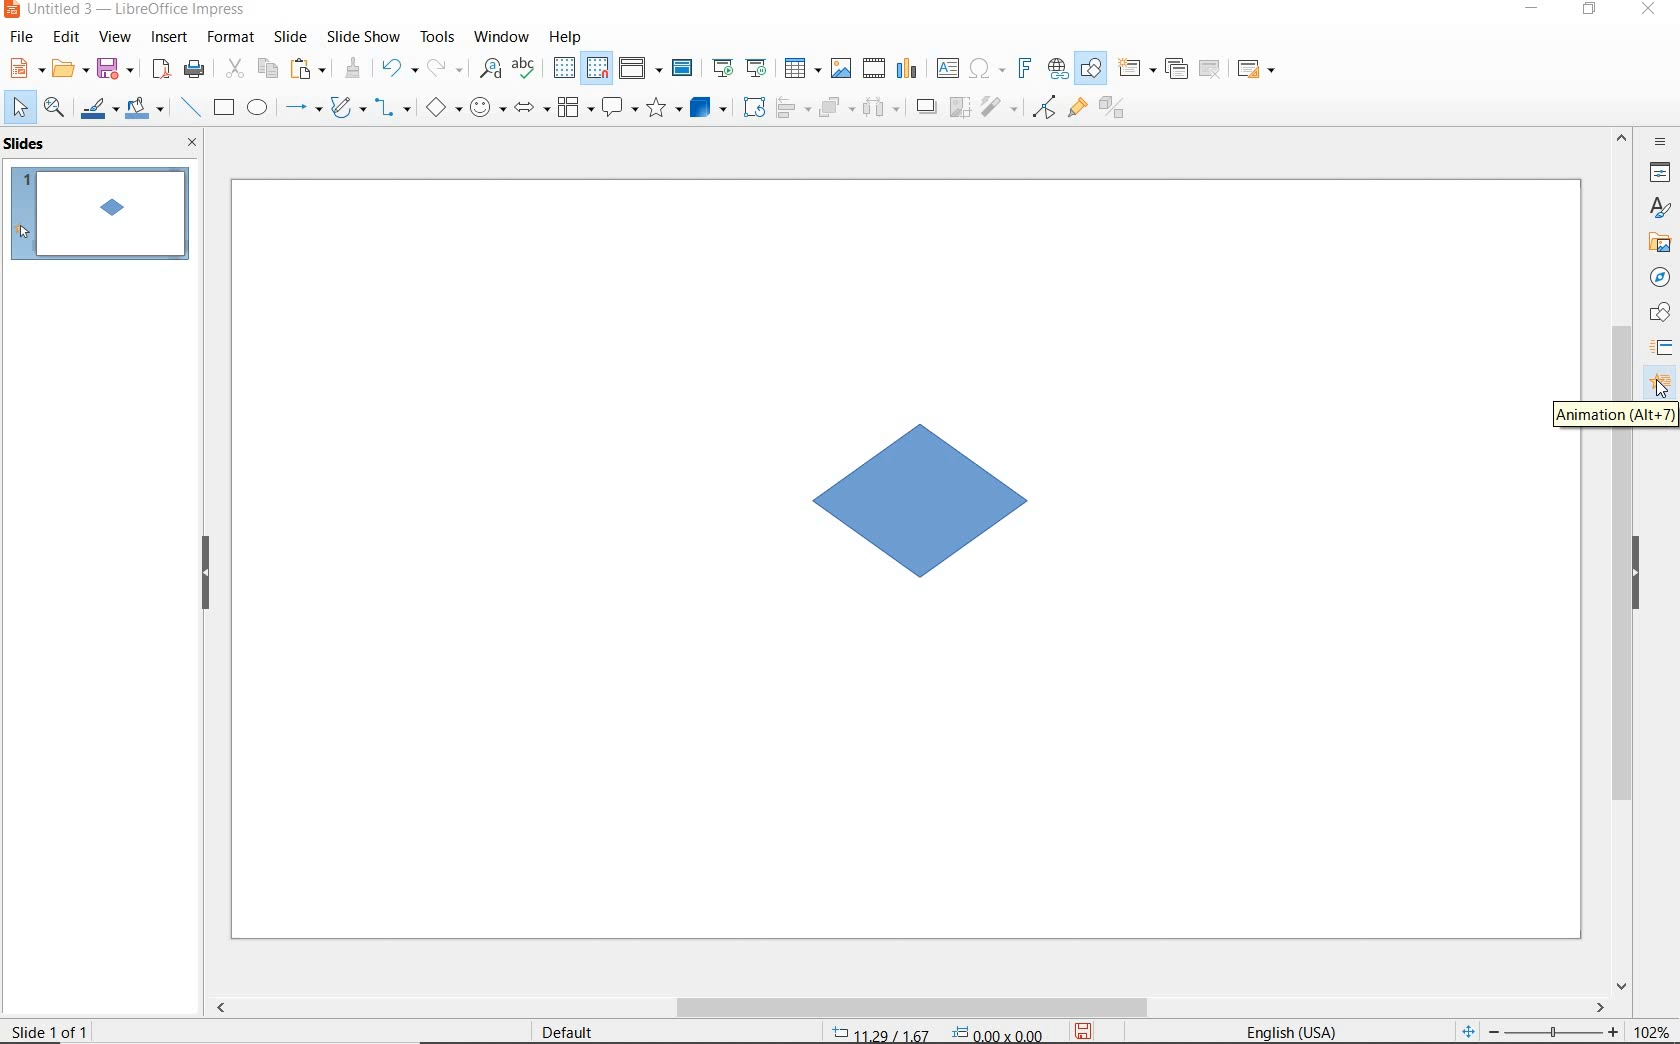 This screenshot has height=1044, width=1680. I want to click on view, so click(114, 38).